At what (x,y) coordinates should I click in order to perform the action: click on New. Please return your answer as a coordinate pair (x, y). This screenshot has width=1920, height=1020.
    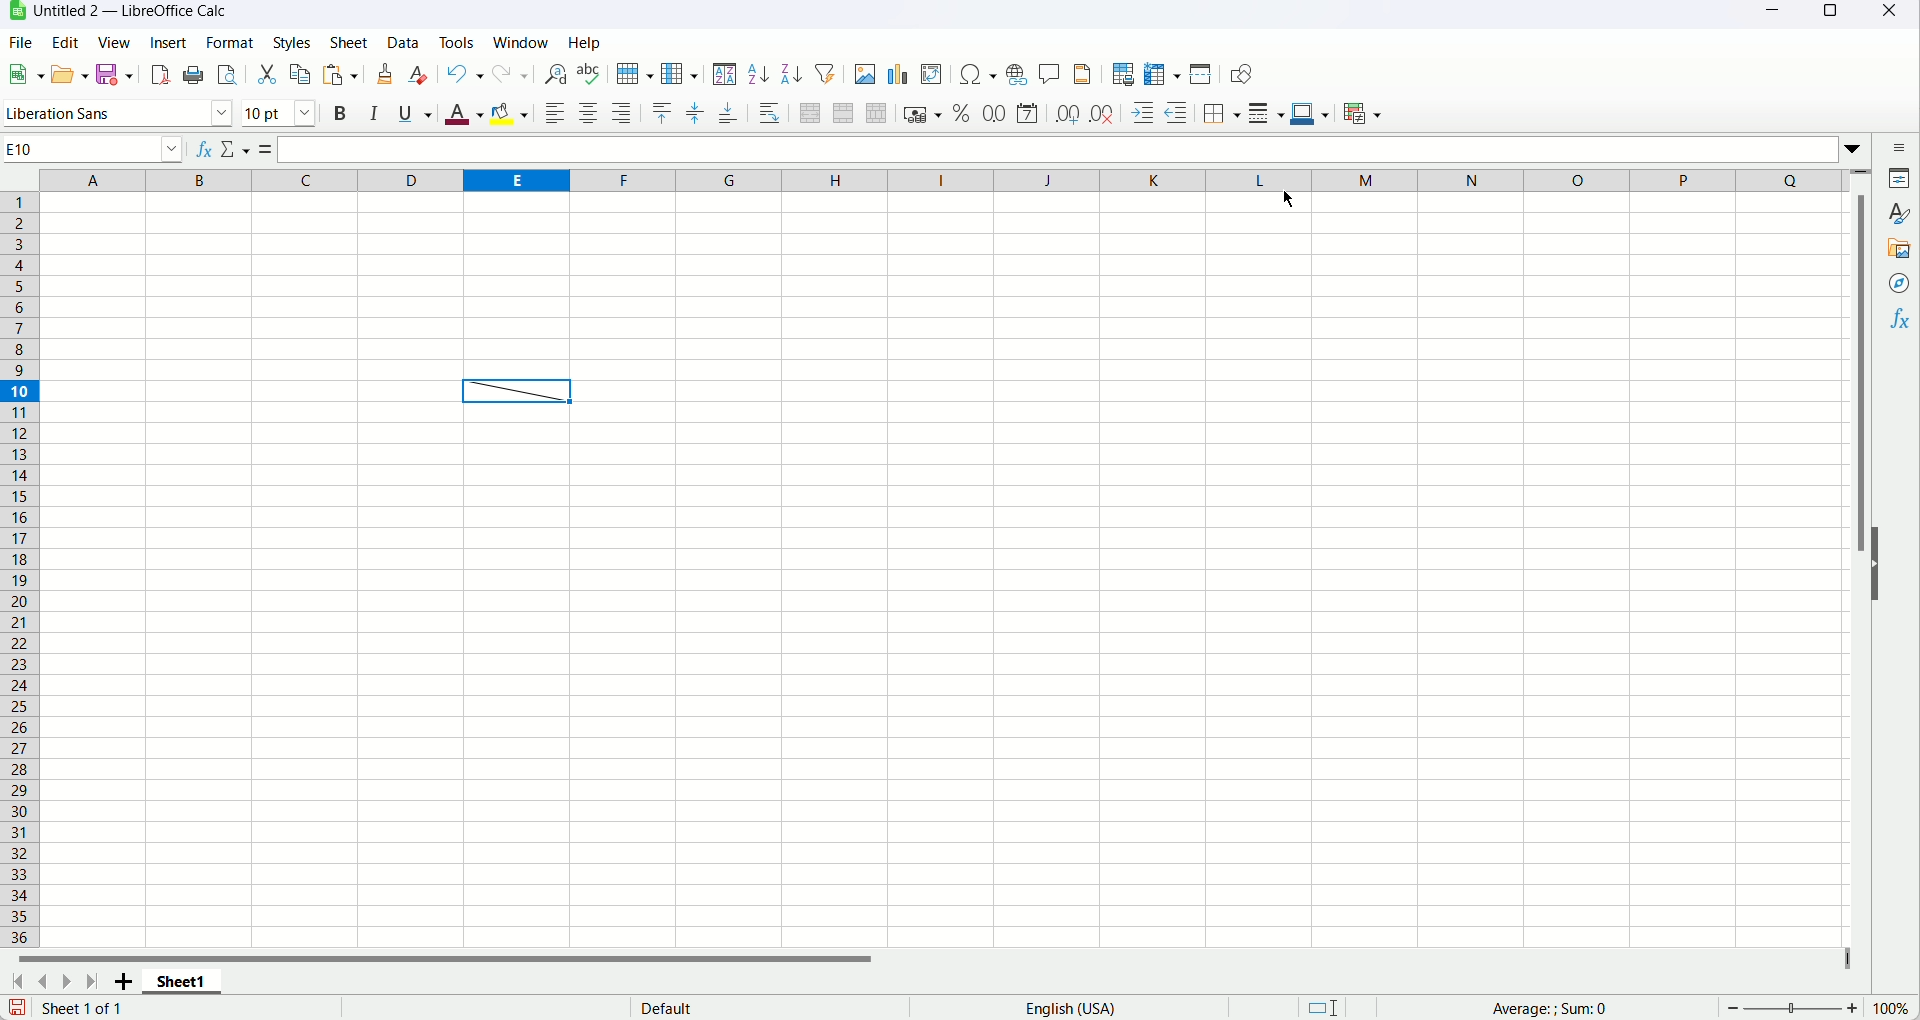
    Looking at the image, I should click on (24, 74).